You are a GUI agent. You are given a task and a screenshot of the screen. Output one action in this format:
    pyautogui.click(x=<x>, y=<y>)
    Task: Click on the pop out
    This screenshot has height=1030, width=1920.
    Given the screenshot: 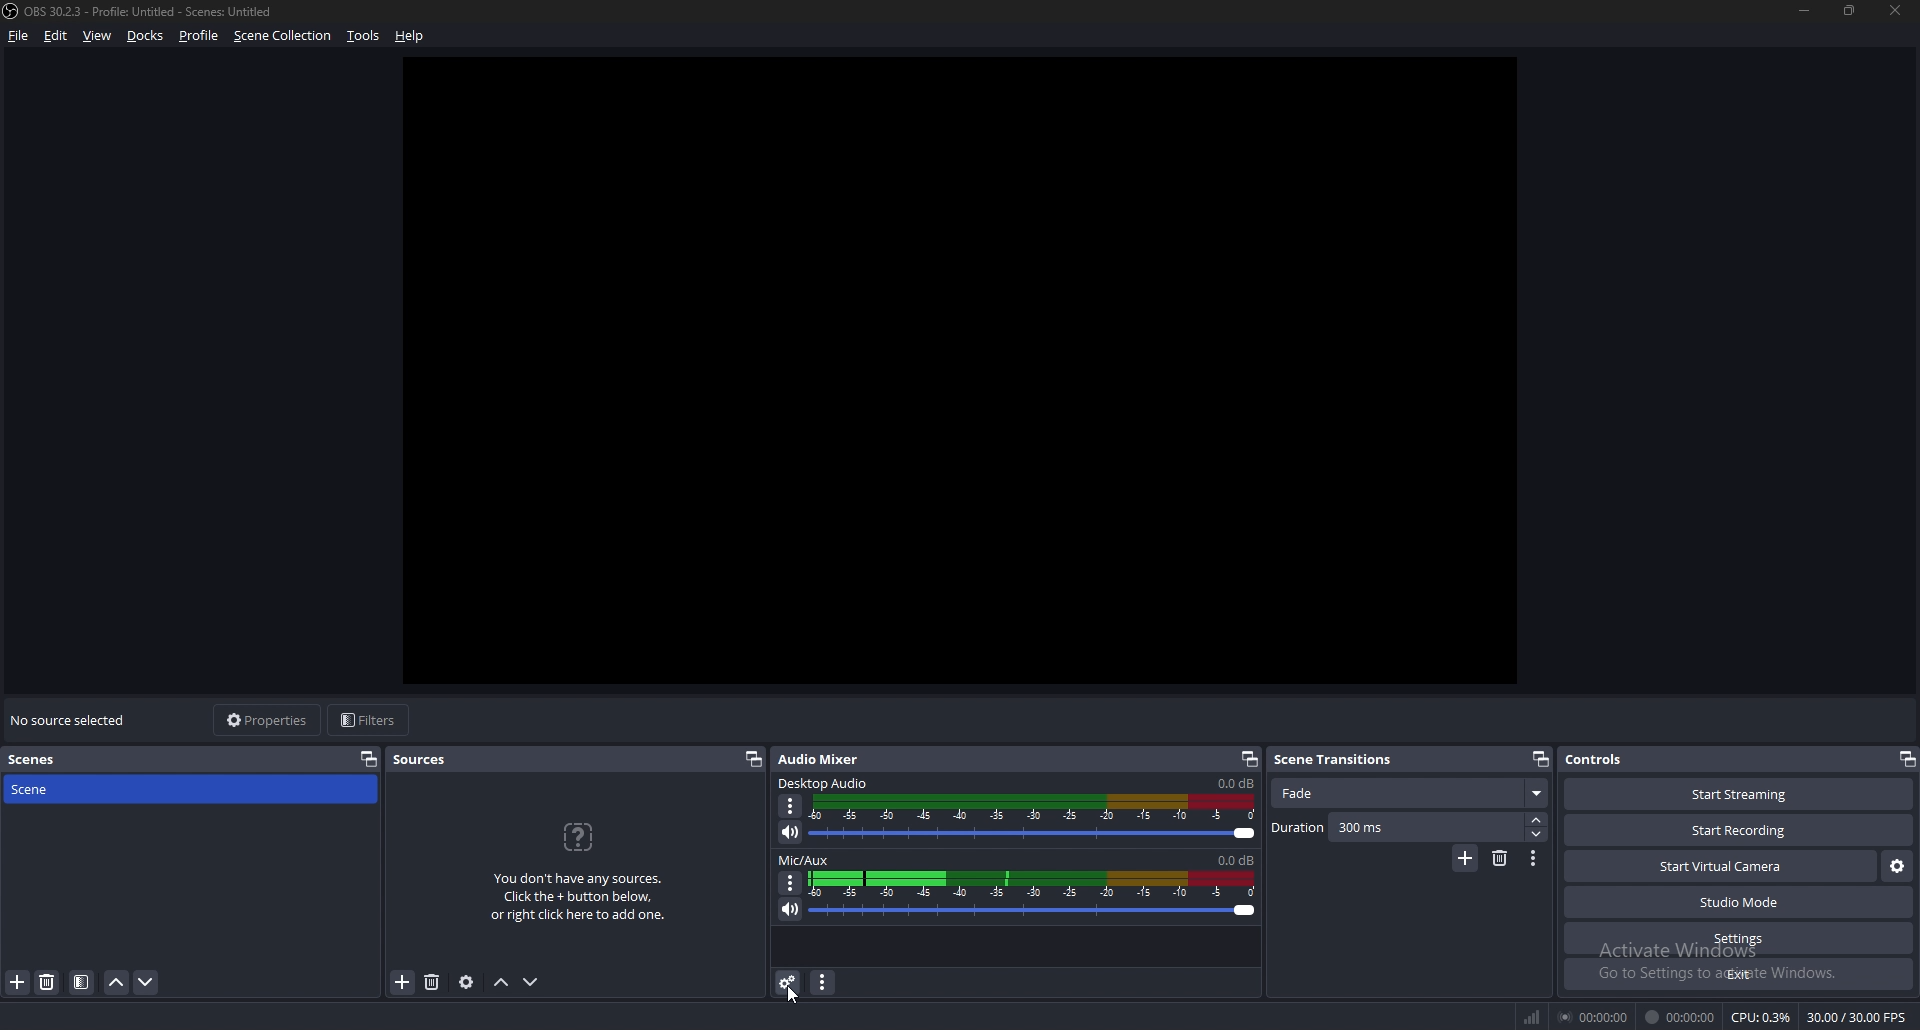 What is the action you would take?
    pyautogui.click(x=1249, y=758)
    